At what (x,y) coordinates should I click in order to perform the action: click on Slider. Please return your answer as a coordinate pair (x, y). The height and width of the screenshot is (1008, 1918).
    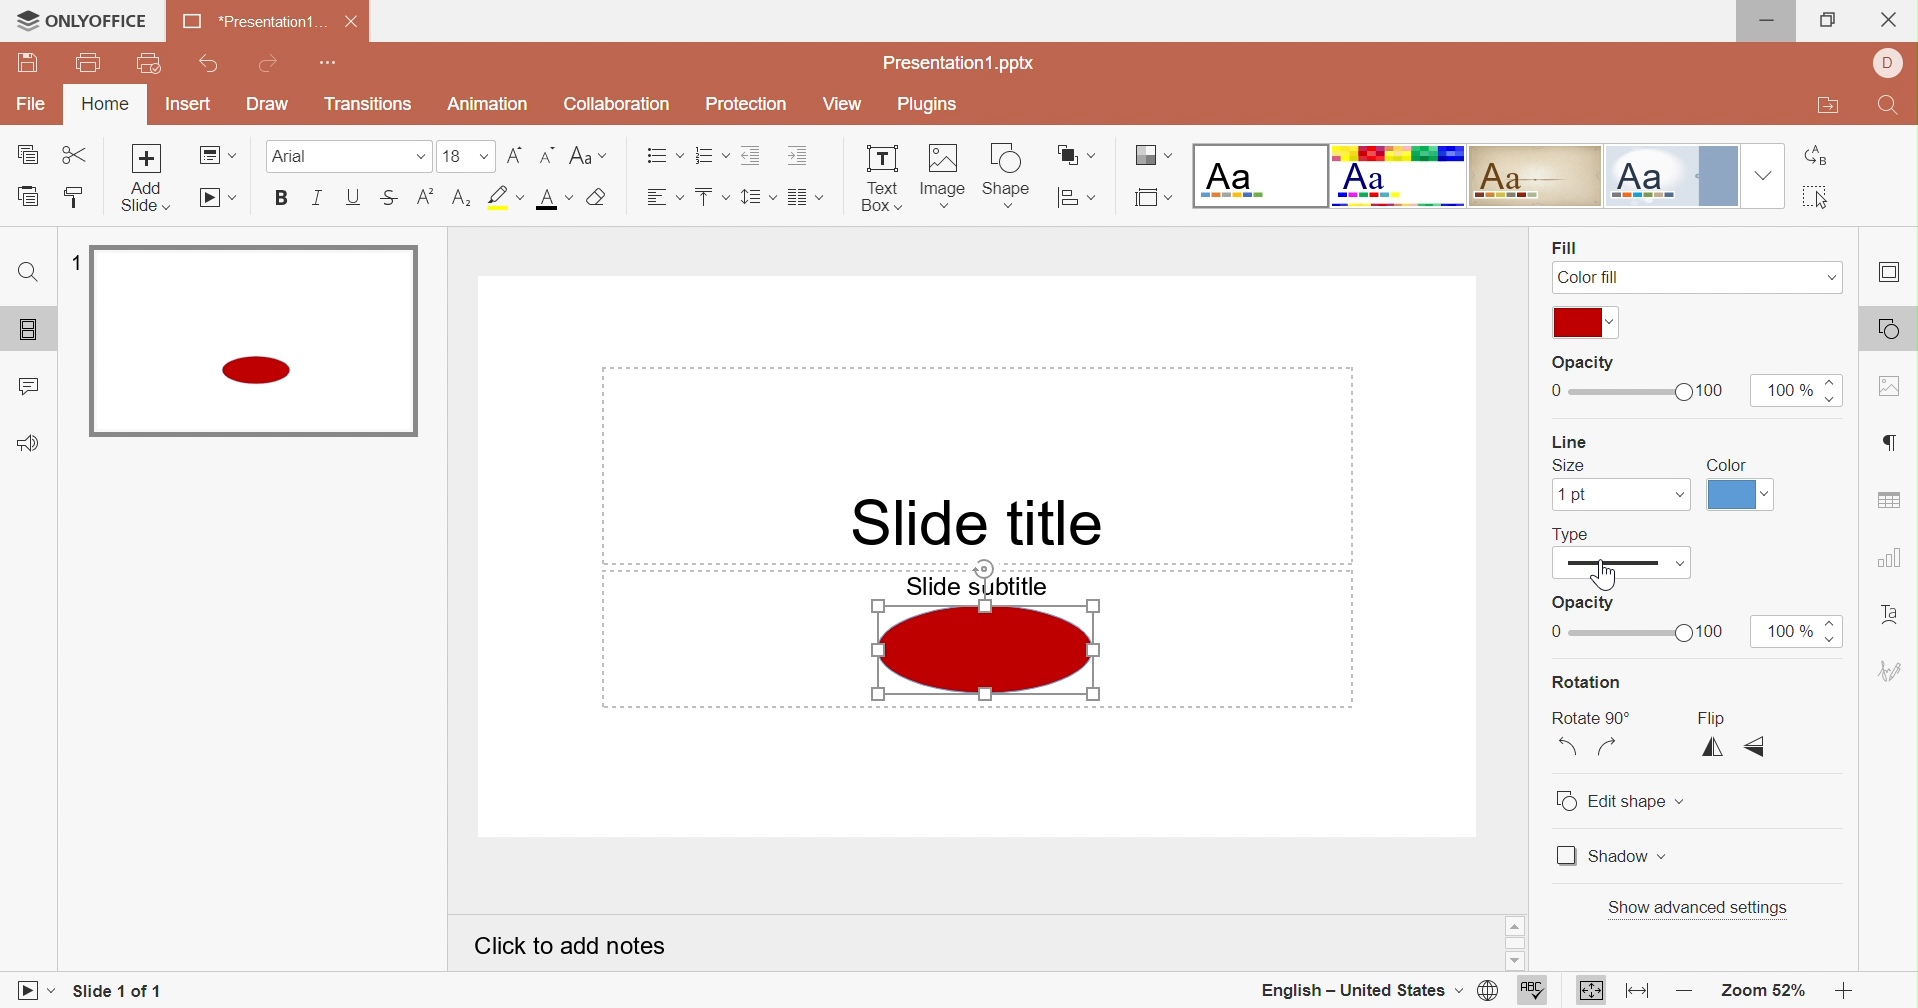
    Looking at the image, I should click on (1630, 634).